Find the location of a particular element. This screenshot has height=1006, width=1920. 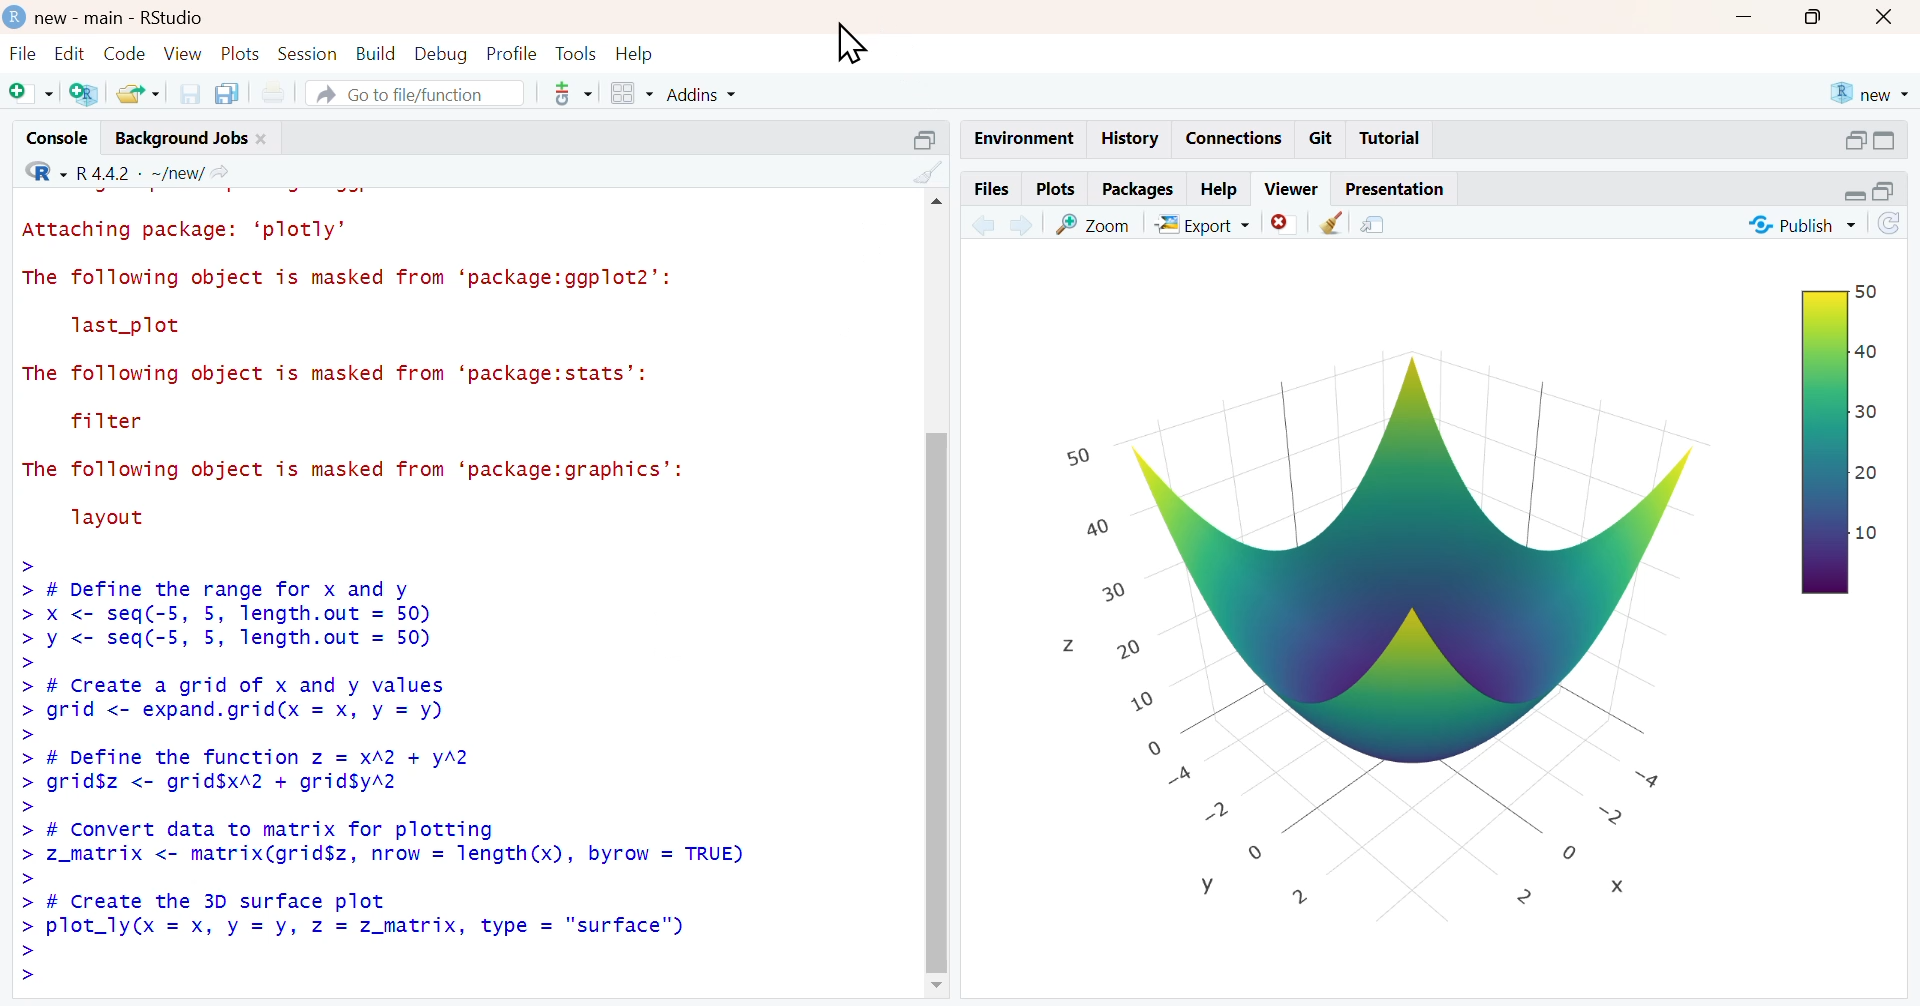

minimize is located at coordinates (1853, 138).